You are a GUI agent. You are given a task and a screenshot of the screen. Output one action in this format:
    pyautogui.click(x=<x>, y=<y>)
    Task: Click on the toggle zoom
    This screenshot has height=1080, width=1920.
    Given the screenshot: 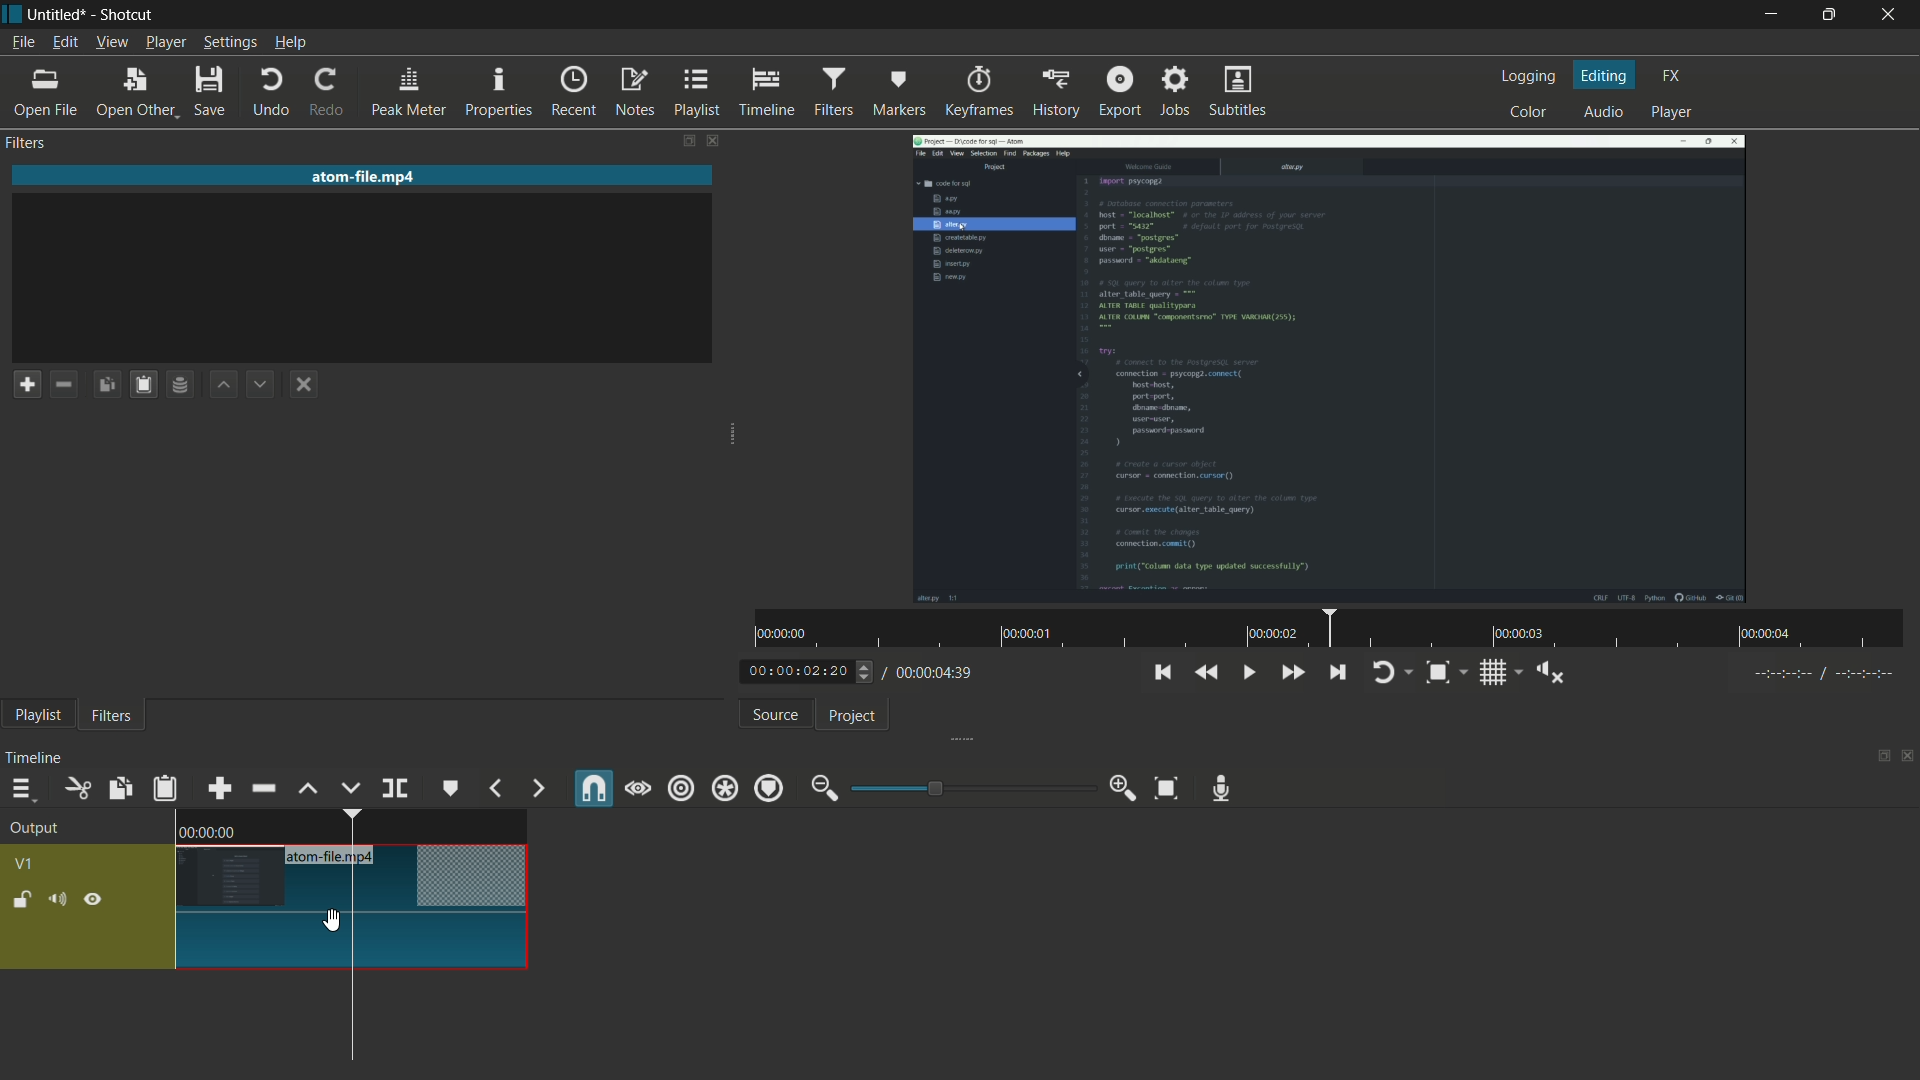 What is the action you would take?
    pyautogui.click(x=1441, y=672)
    